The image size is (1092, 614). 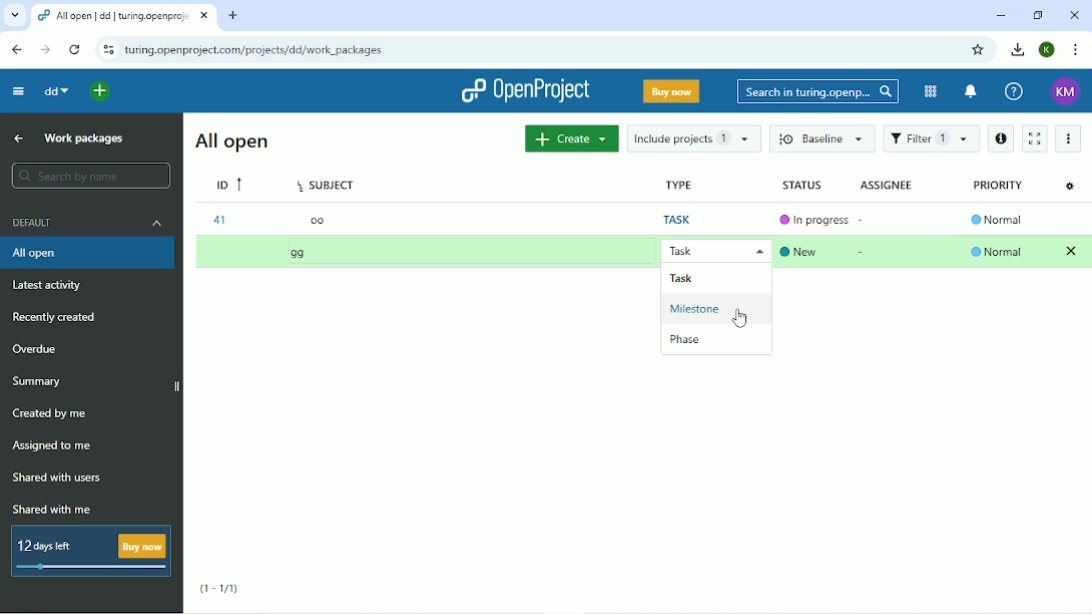 What do you see at coordinates (524, 92) in the screenshot?
I see `OpenProject` at bounding box center [524, 92].